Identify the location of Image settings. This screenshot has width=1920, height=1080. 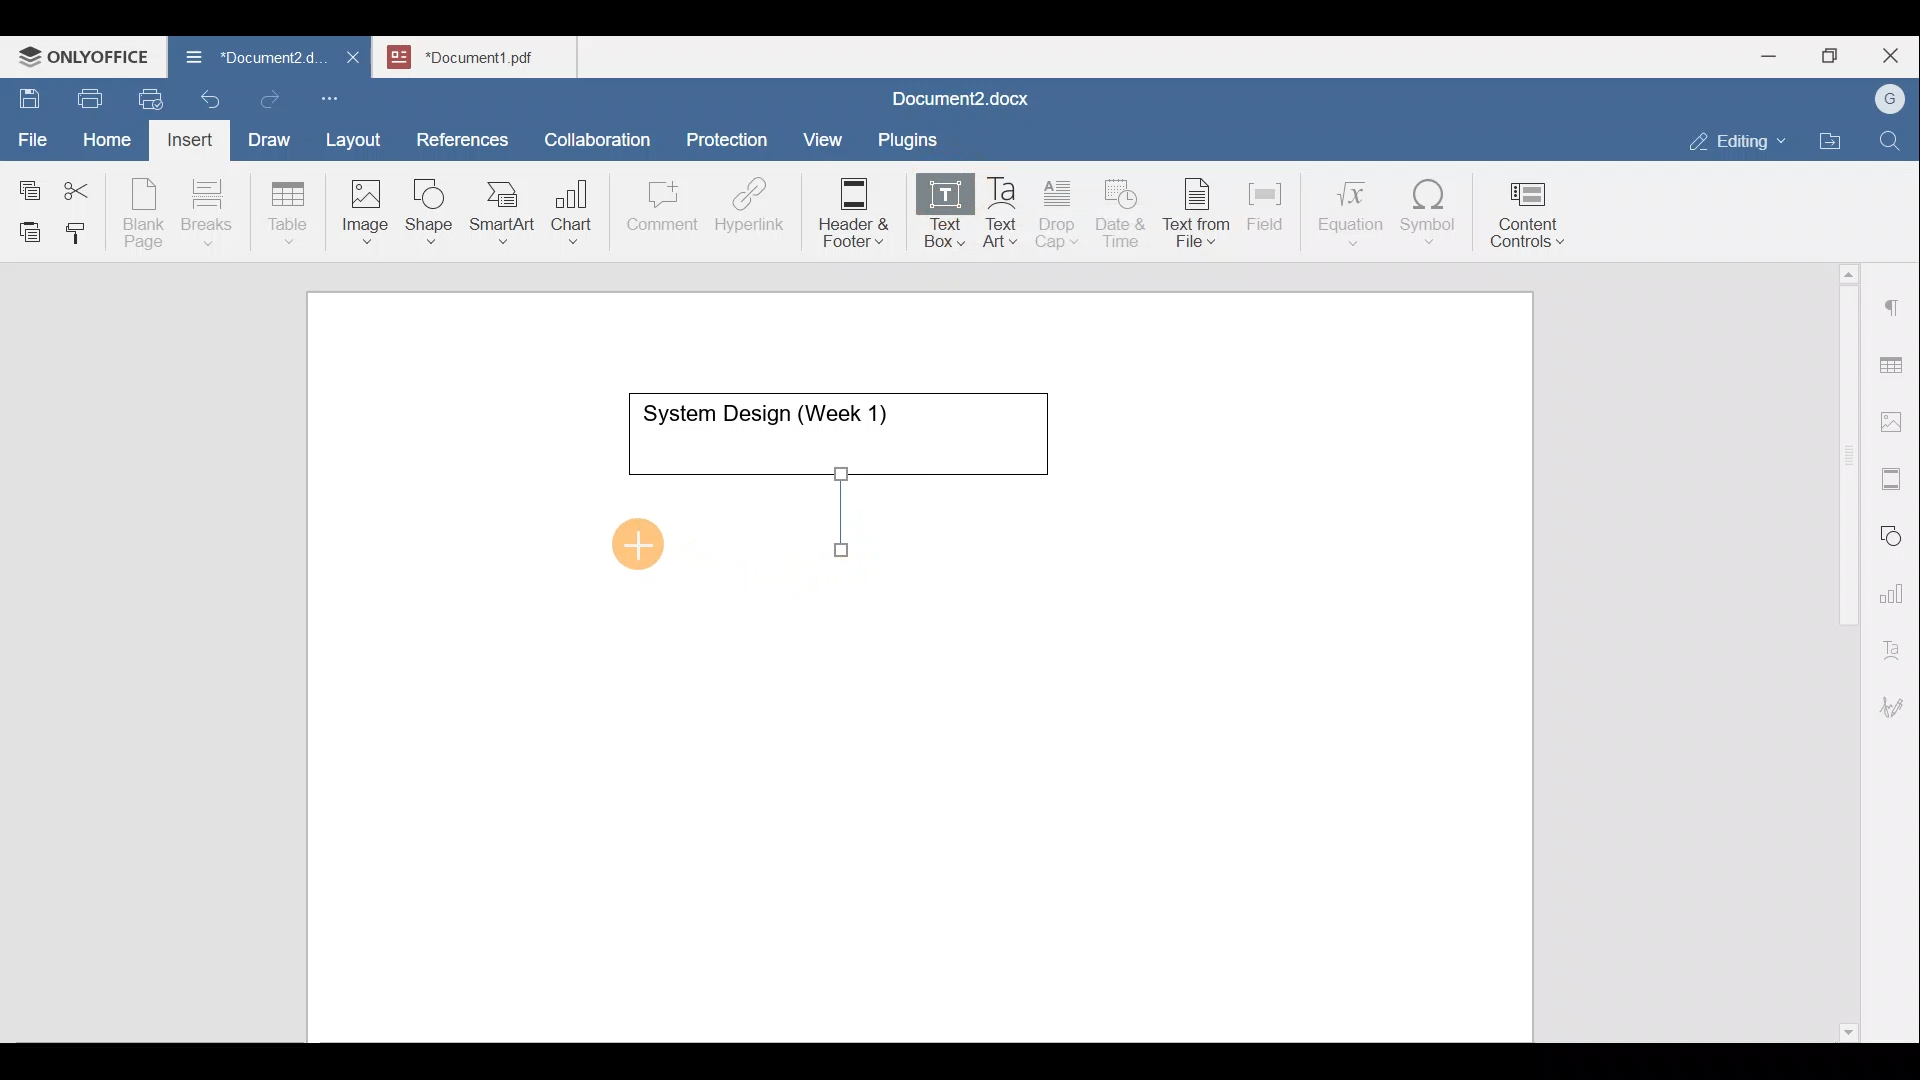
(1895, 420).